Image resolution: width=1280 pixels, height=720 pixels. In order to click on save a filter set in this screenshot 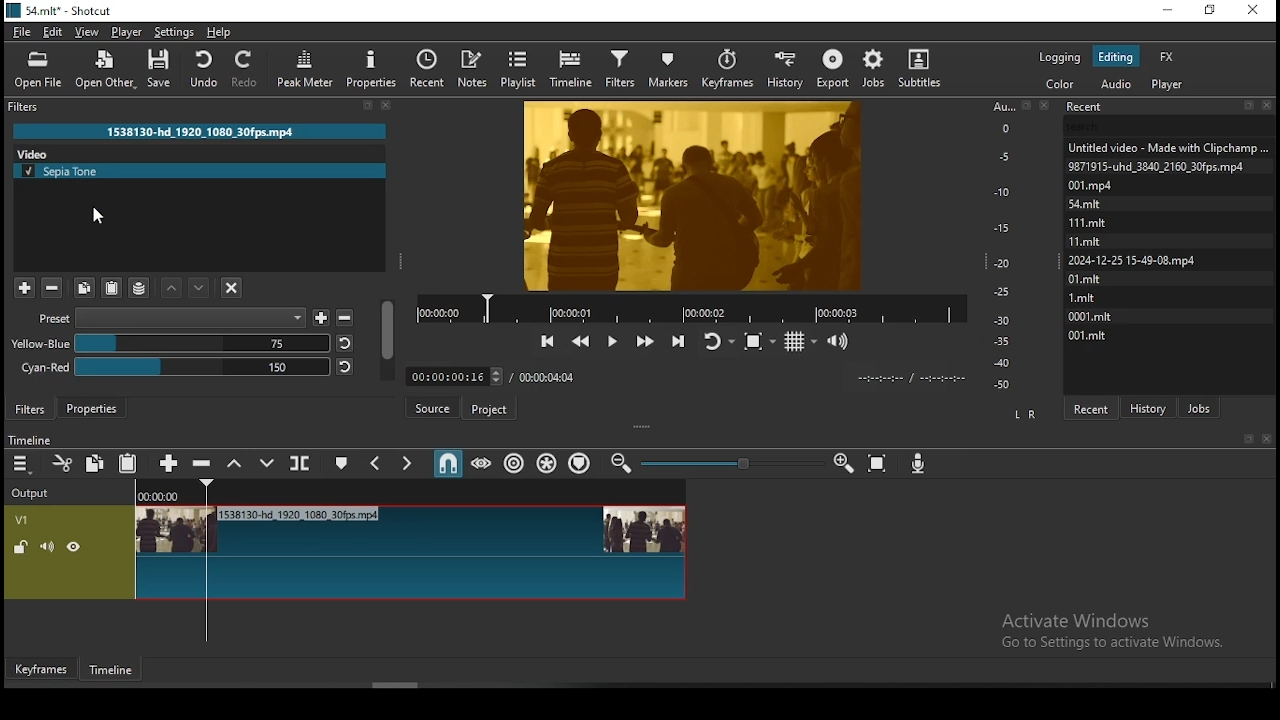, I will do `click(141, 288)`.